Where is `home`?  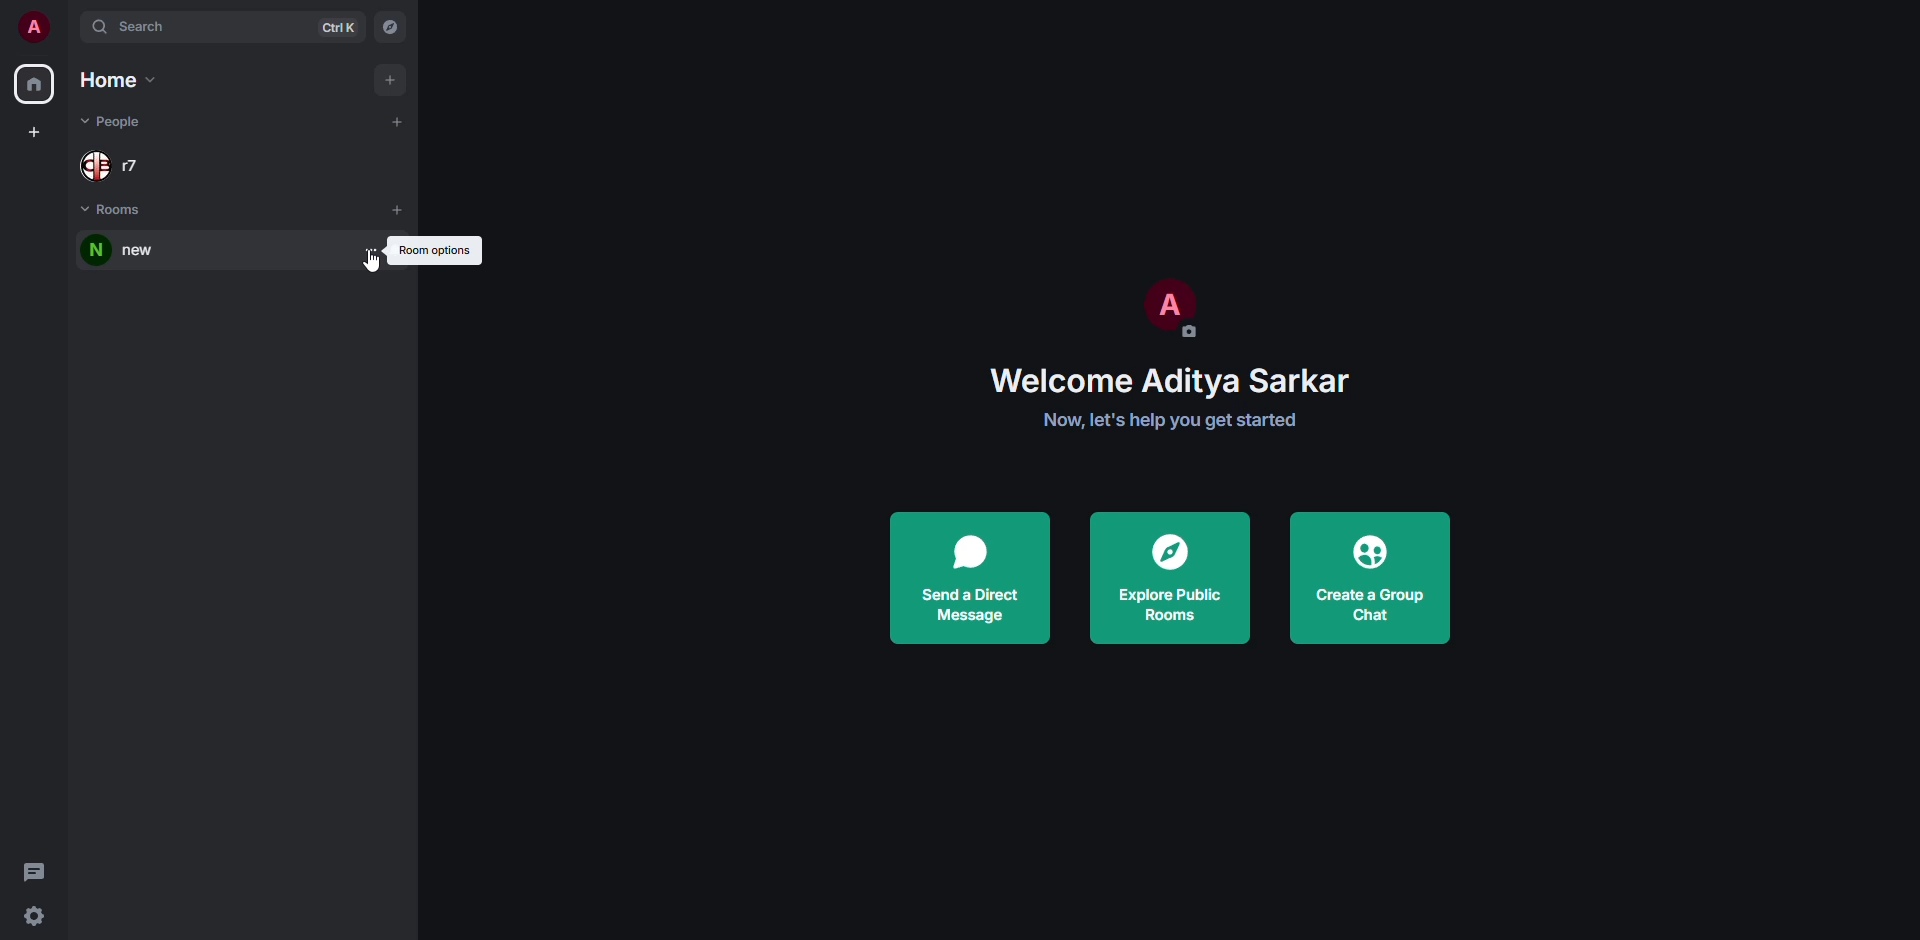
home is located at coordinates (32, 85).